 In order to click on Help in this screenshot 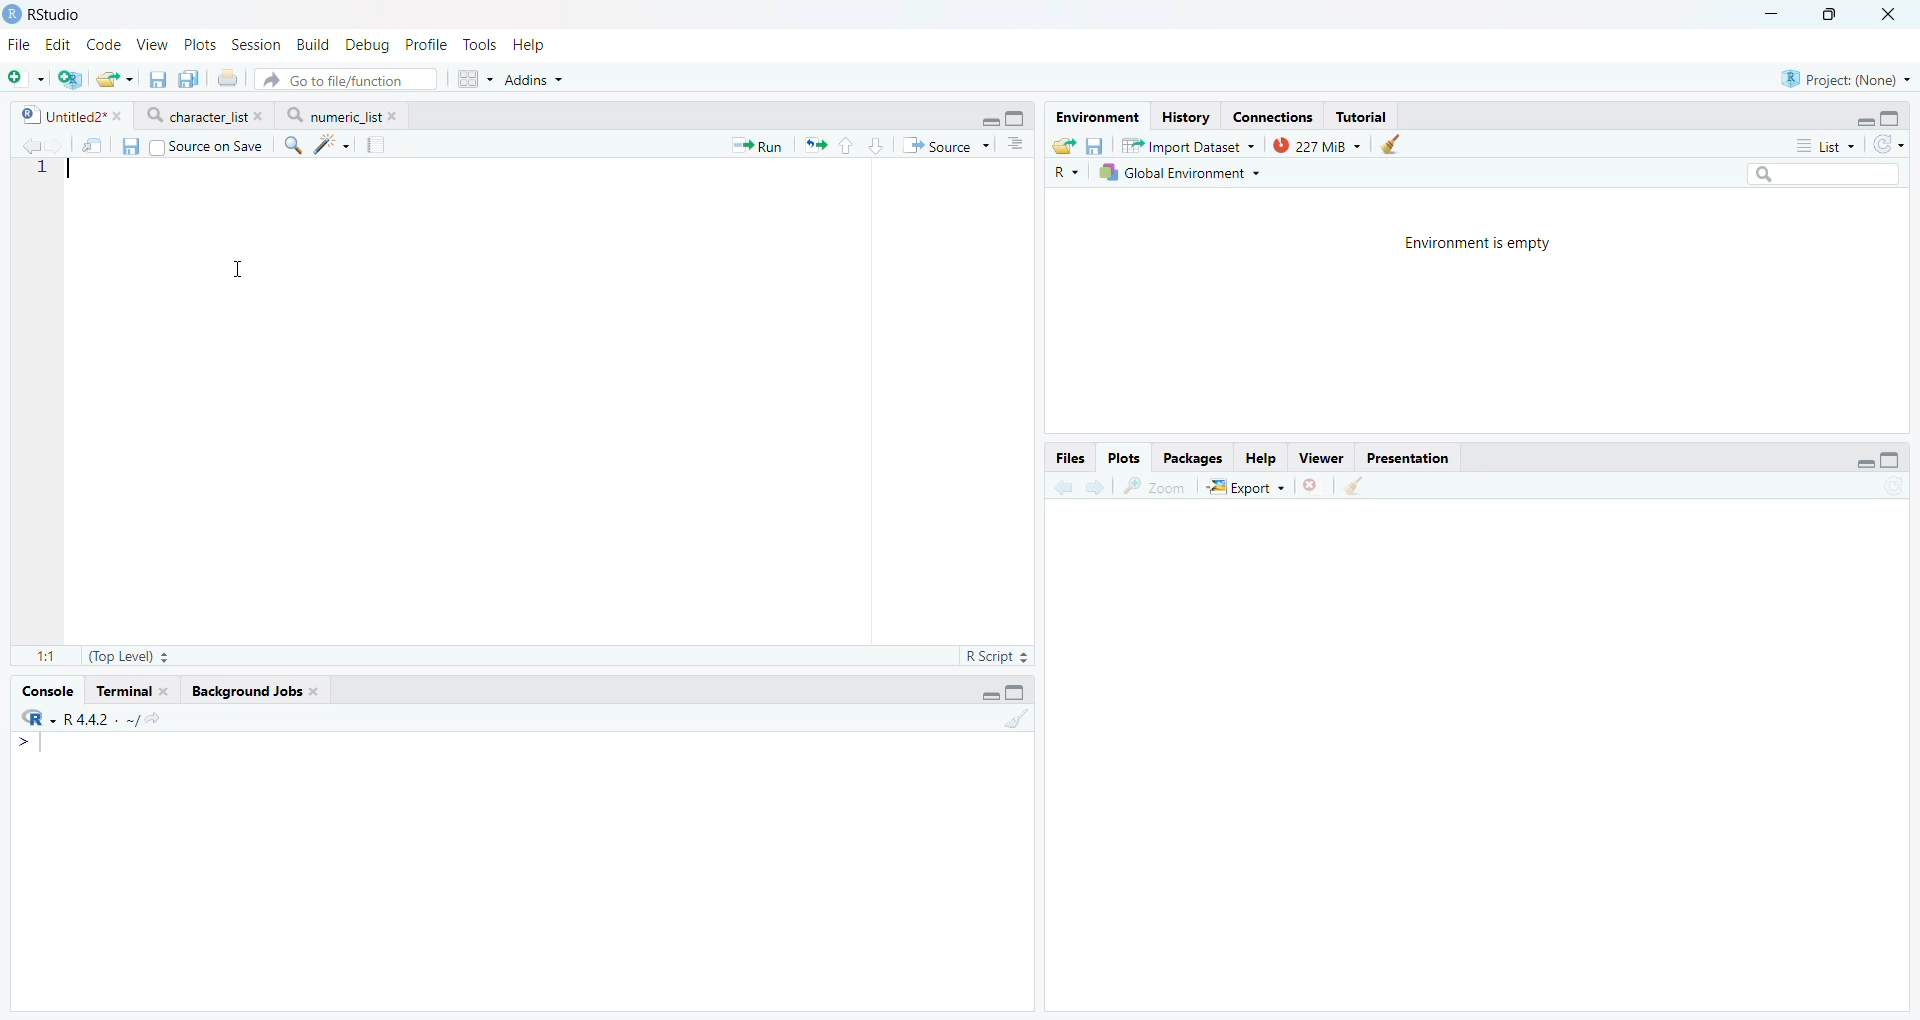, I will do `click(533, 45)`.